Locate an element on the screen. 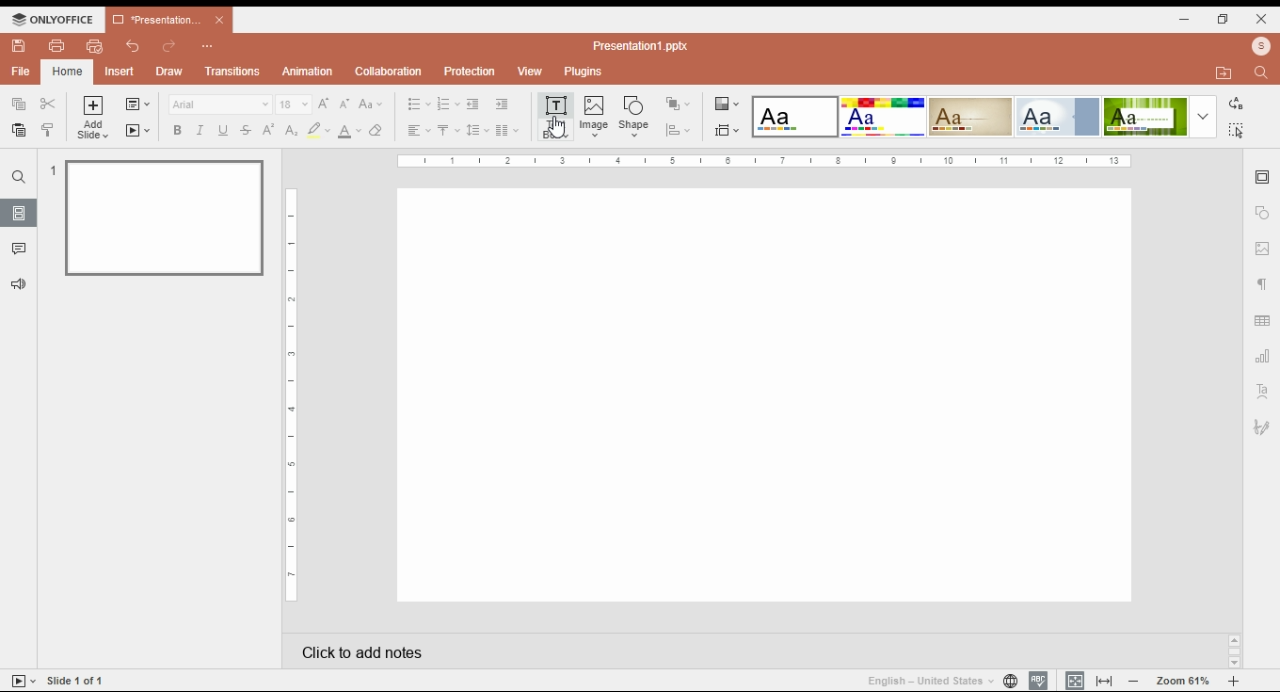 This screenshot has height=692, width=1280. Presentation1.pptx is located at coordinates (643, 46).